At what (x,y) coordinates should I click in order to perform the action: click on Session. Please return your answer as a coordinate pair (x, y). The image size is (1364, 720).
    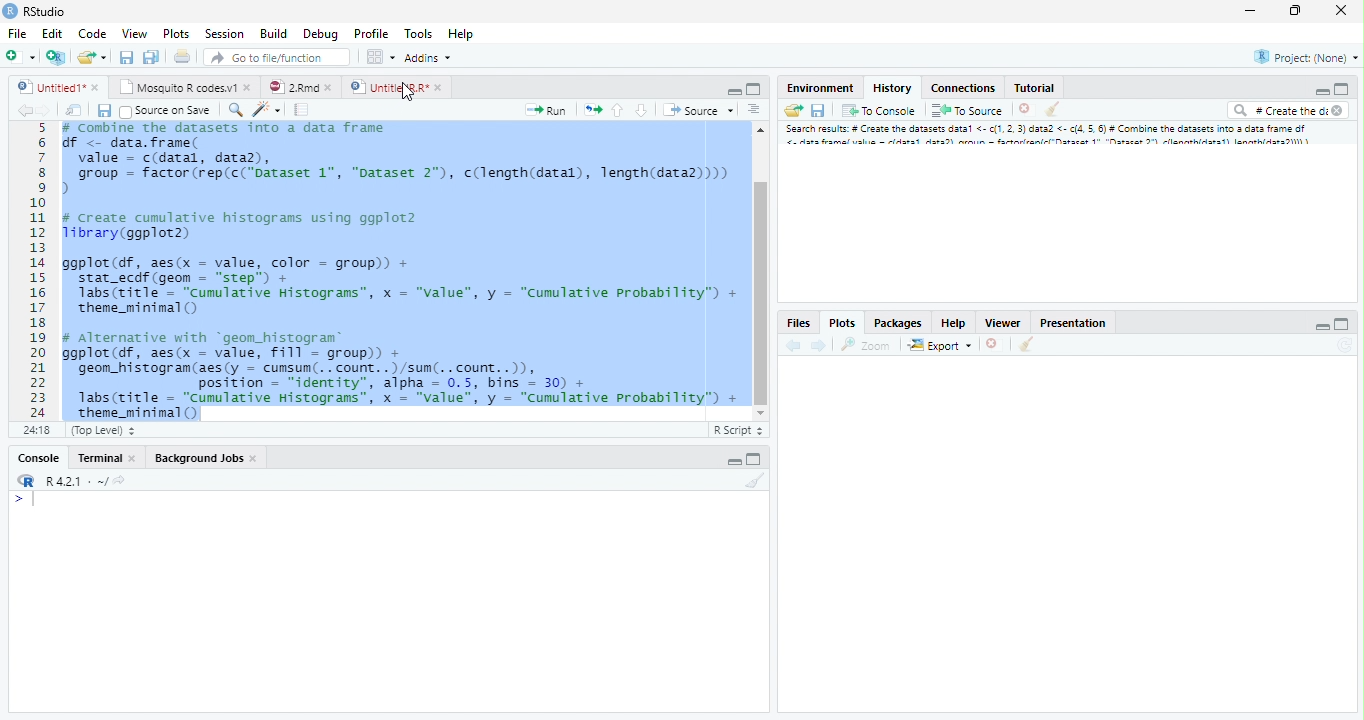
    Looking at the image, I should click on (227, 34).